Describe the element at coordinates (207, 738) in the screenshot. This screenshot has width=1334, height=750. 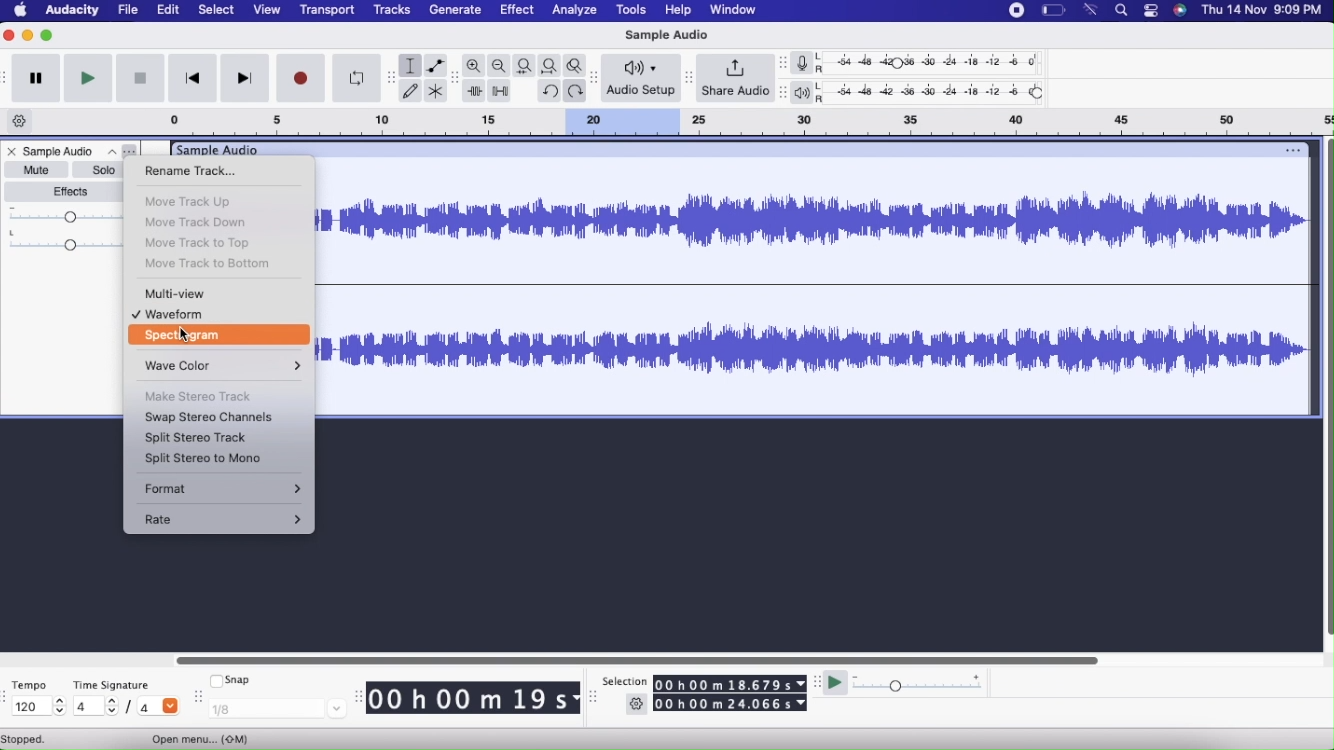
I see `Open Menu` at that location.